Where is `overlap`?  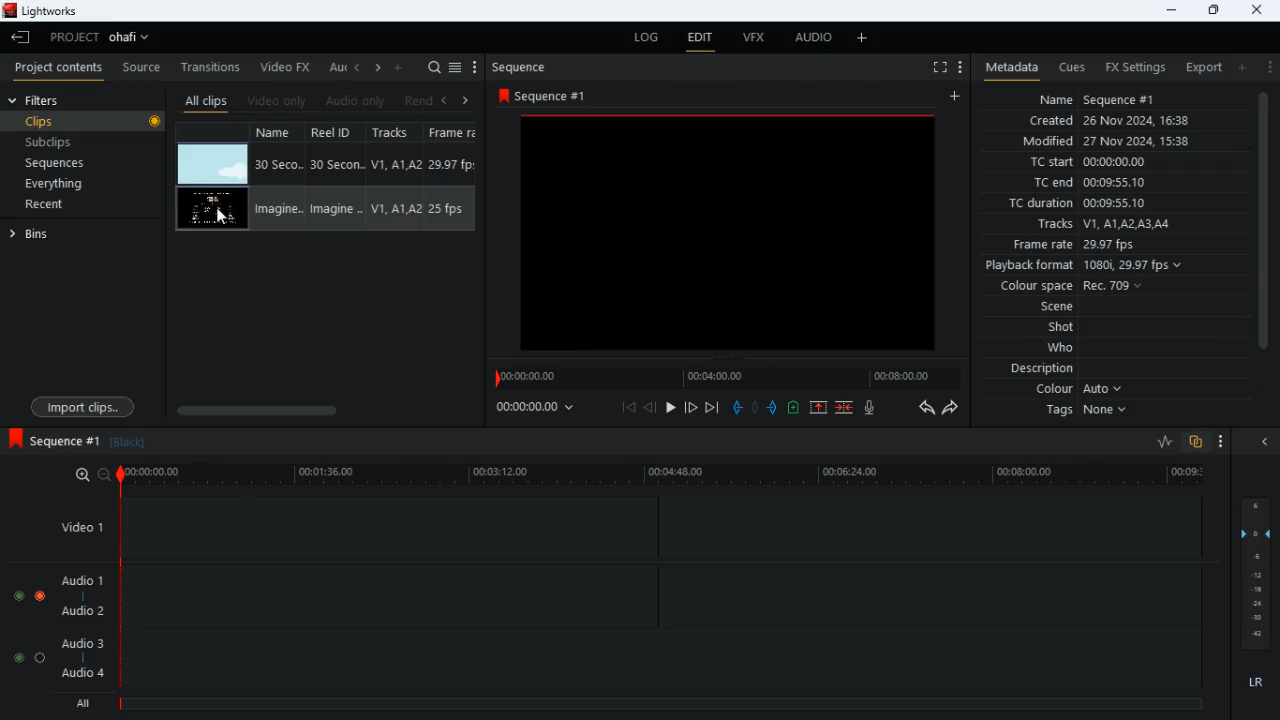
overlap is located at coordinates (1195, 441).